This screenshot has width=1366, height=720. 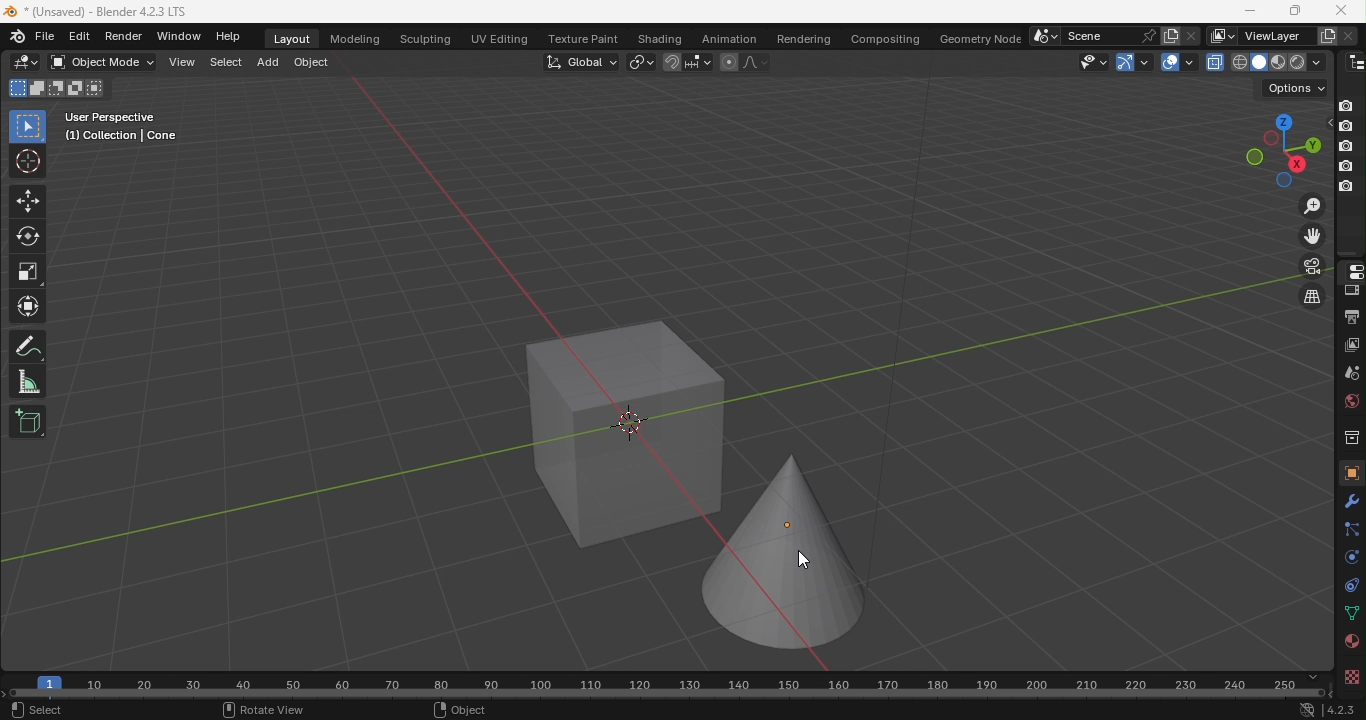 I want to click on Snap, so click(x=671, y=61).